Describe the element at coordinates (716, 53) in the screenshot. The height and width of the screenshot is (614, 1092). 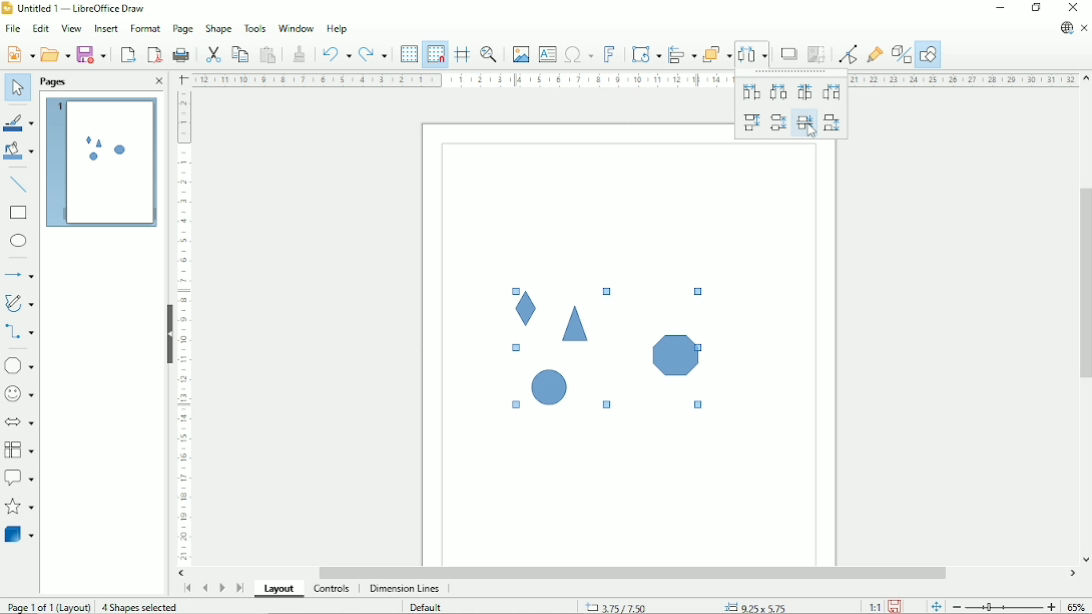
I see `Arrange` at that location.